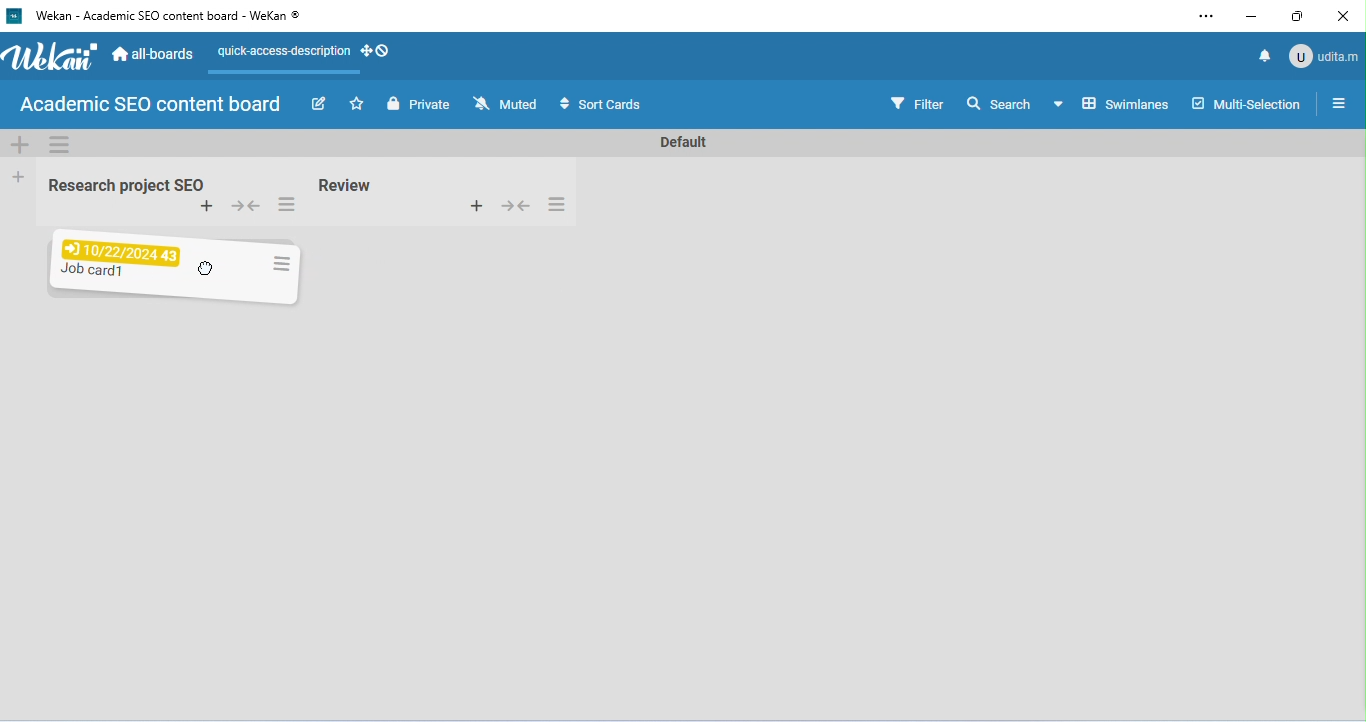 The height and width of the screenshot is (722, 1366). What do you see at coordinates (207, 207) in the screenshot?
I see `add card to top of list` at bounding box center [207, 207].